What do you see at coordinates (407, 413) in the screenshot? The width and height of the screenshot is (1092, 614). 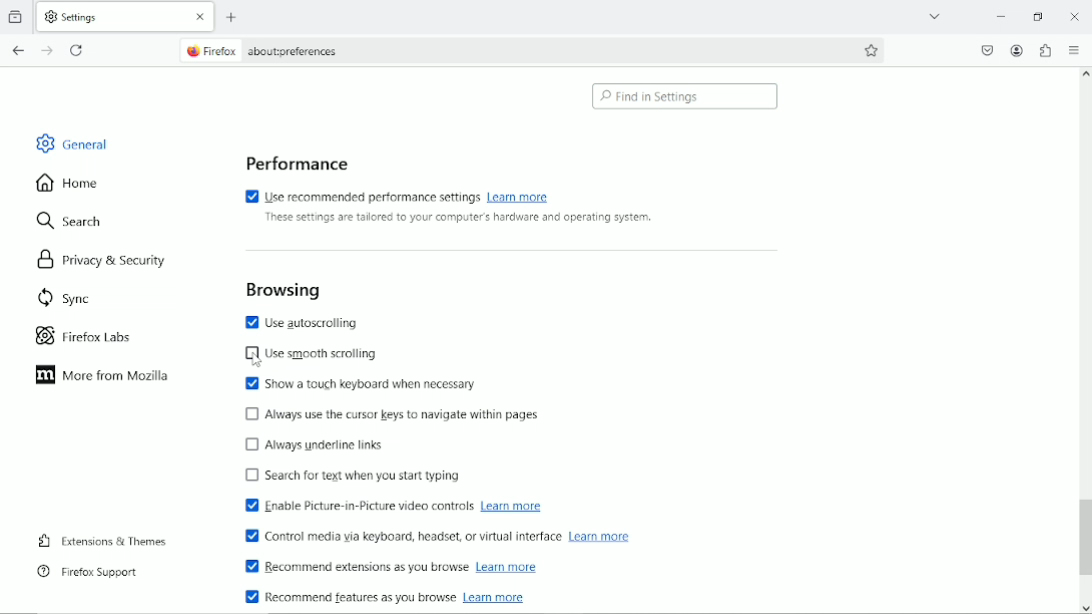 I see `Always use the cursor keys to navigate within pages` at bounding box center [407, 413].